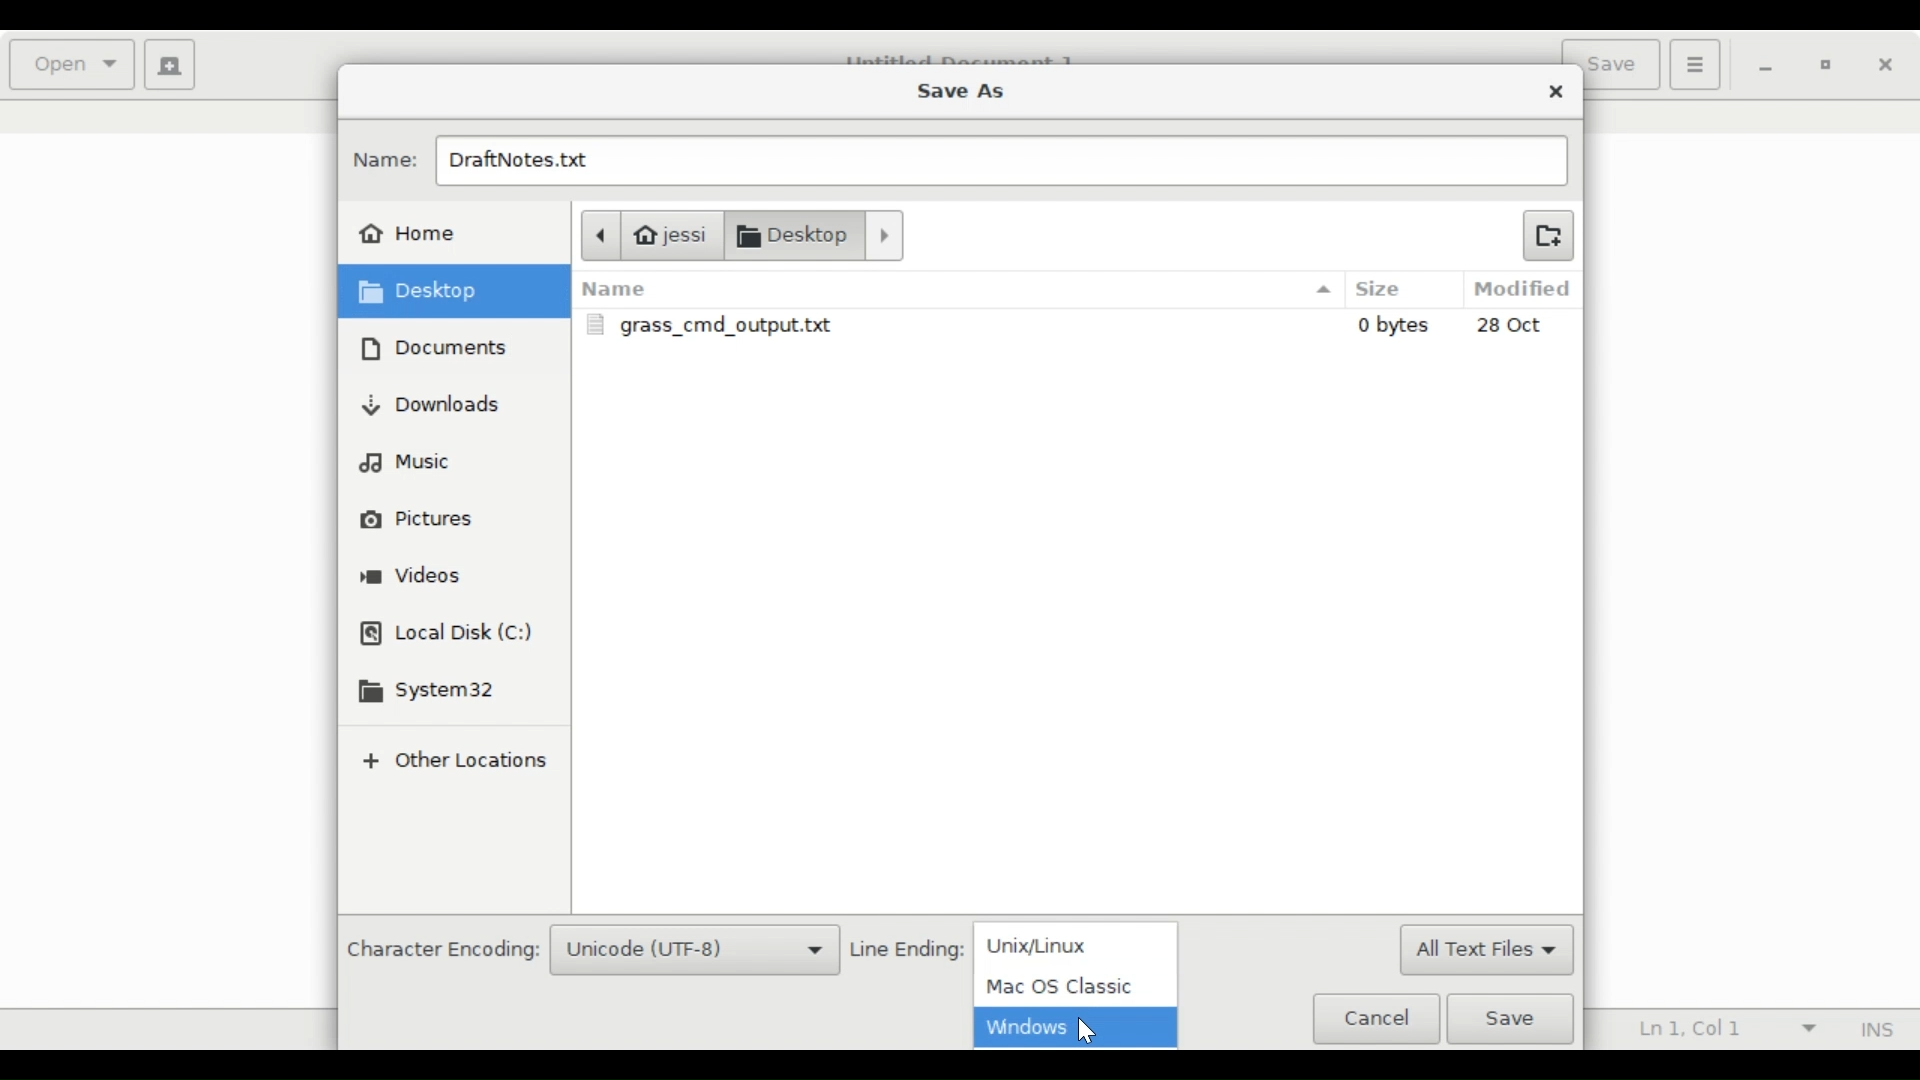 The height and width of the screenshot is (1080, 1920). Describe the element at coordinates (413, 578) in the screenshot. I see `Videos` at that location.